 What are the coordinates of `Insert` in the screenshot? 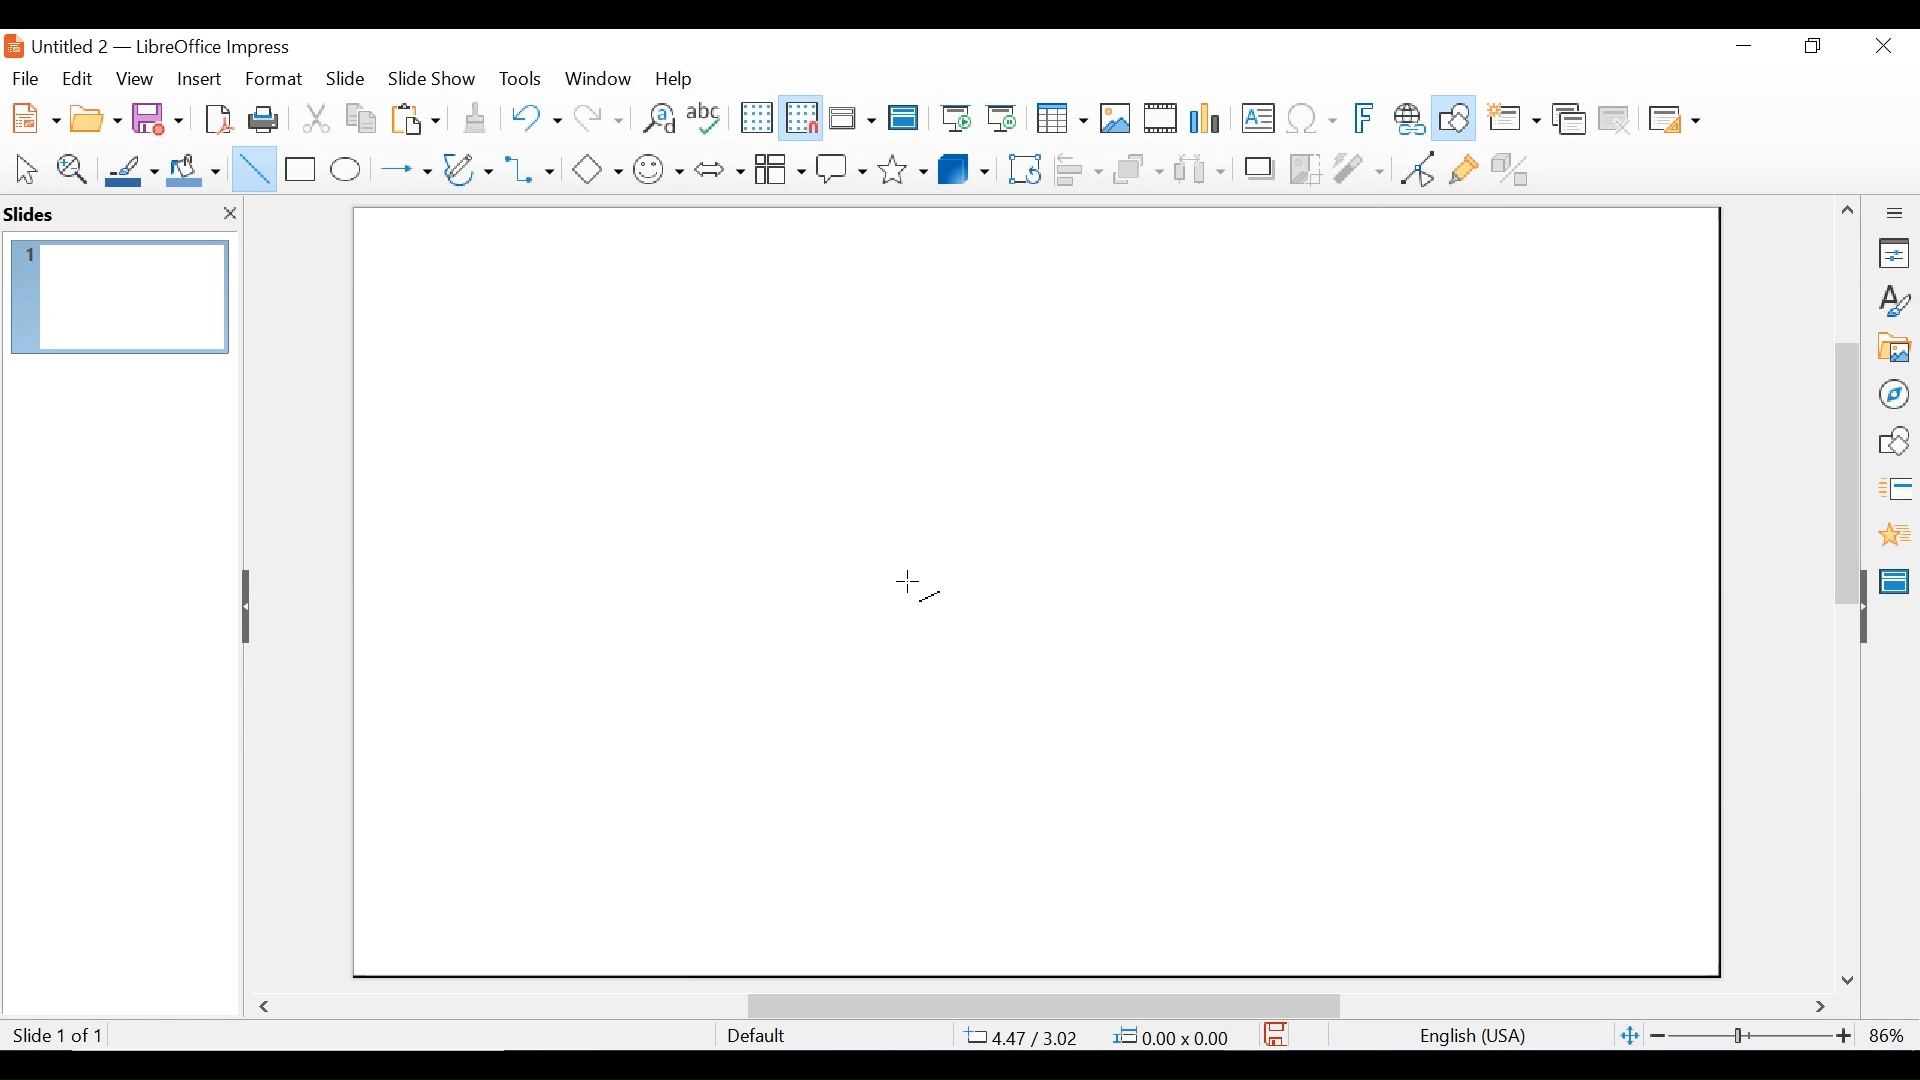 It's located at (197, 79).